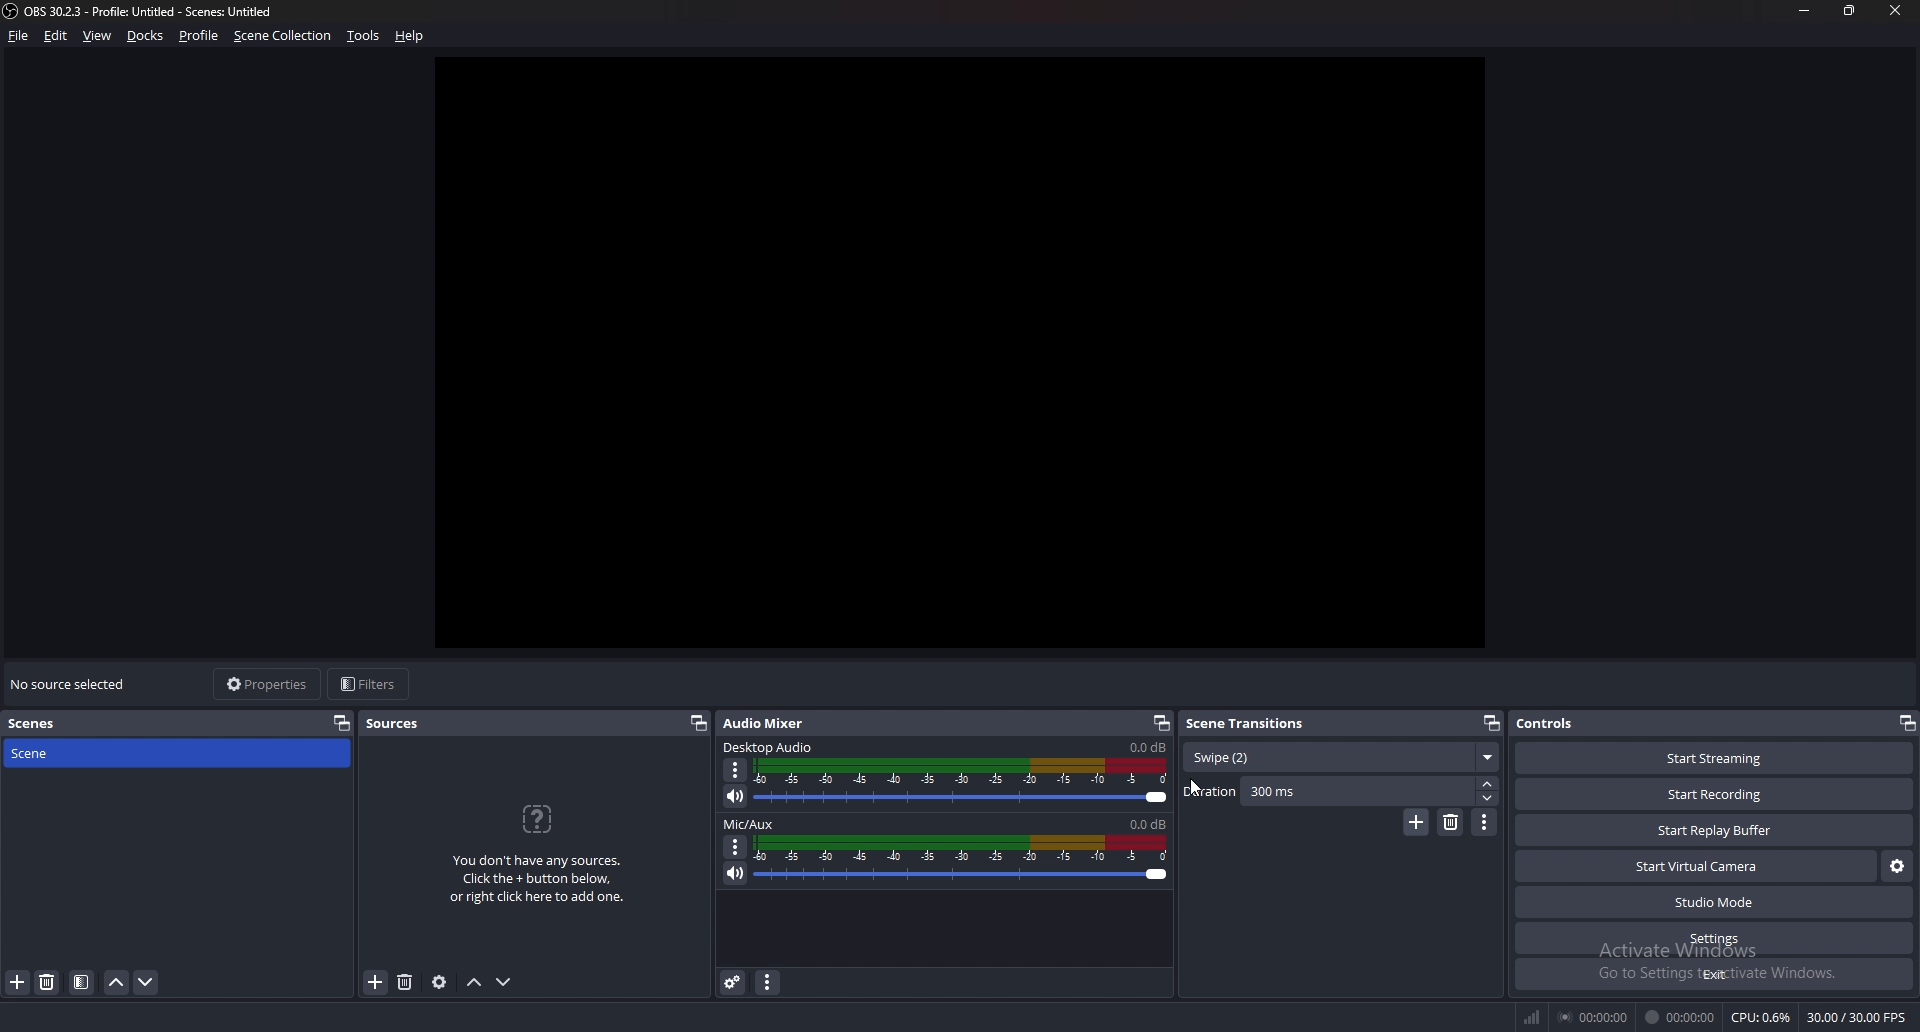 The height and width of the screenshot is (1032, 1920). What do you see at coordinates (736, 770) in the screenshot?
I see `options` at bounding box center [736, 770].